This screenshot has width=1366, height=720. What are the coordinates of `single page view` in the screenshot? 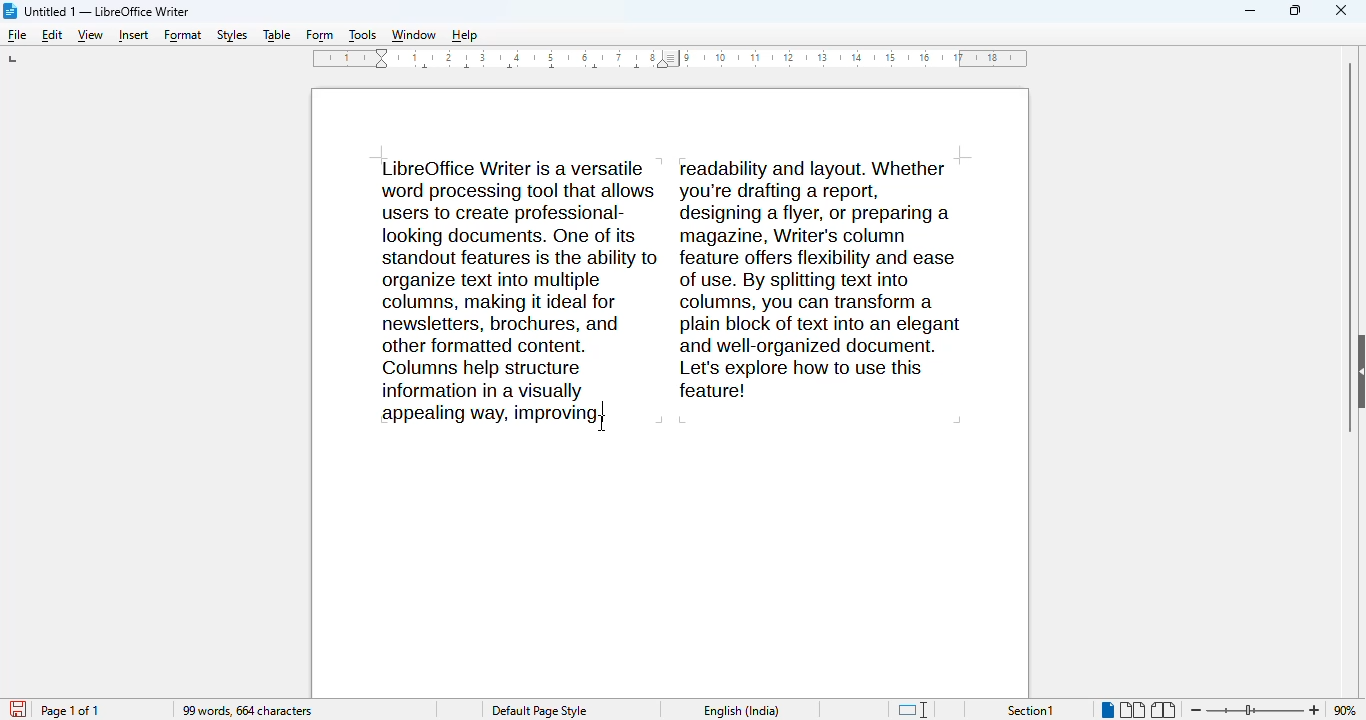 It's located at (1105, 710).